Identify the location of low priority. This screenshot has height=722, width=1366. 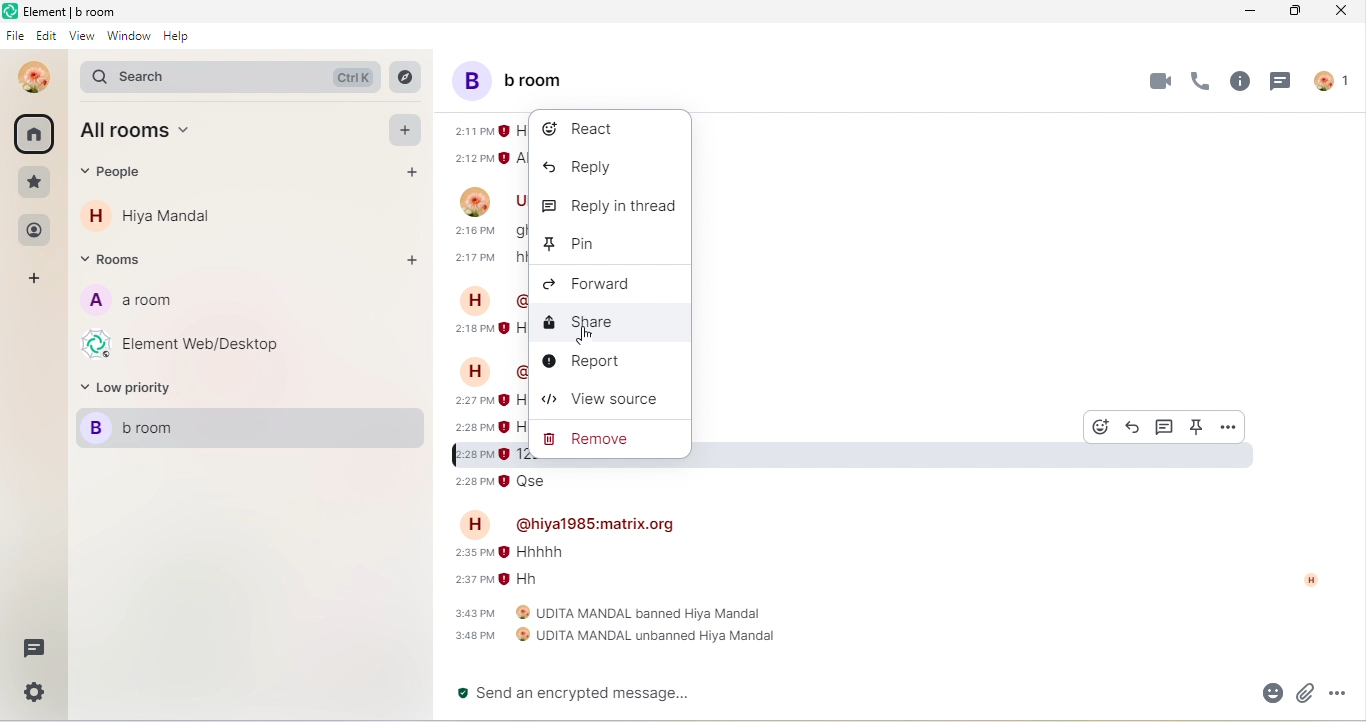
(140, 388).